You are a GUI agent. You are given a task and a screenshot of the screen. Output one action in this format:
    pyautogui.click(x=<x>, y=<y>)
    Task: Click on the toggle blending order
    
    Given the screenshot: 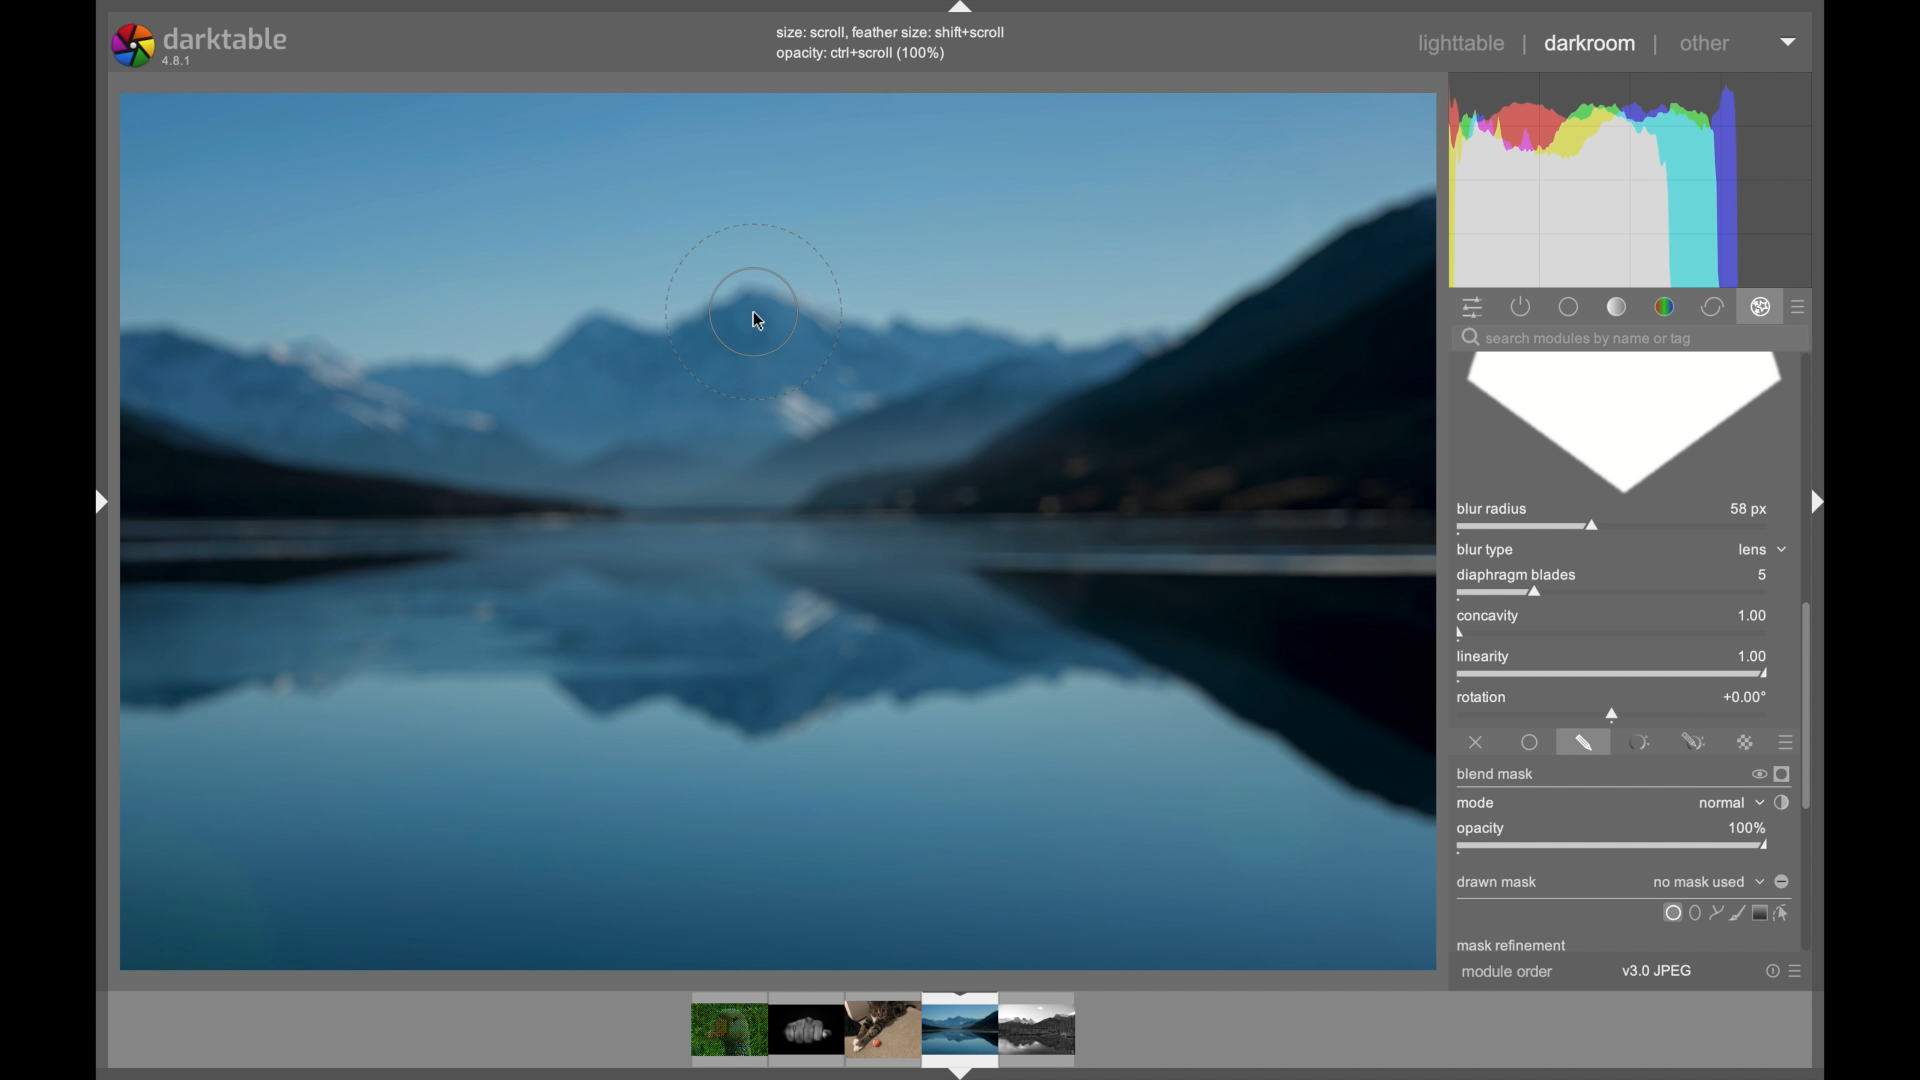 What is the action you would take?
    pyautogui.click(x=1783, y=802)
    